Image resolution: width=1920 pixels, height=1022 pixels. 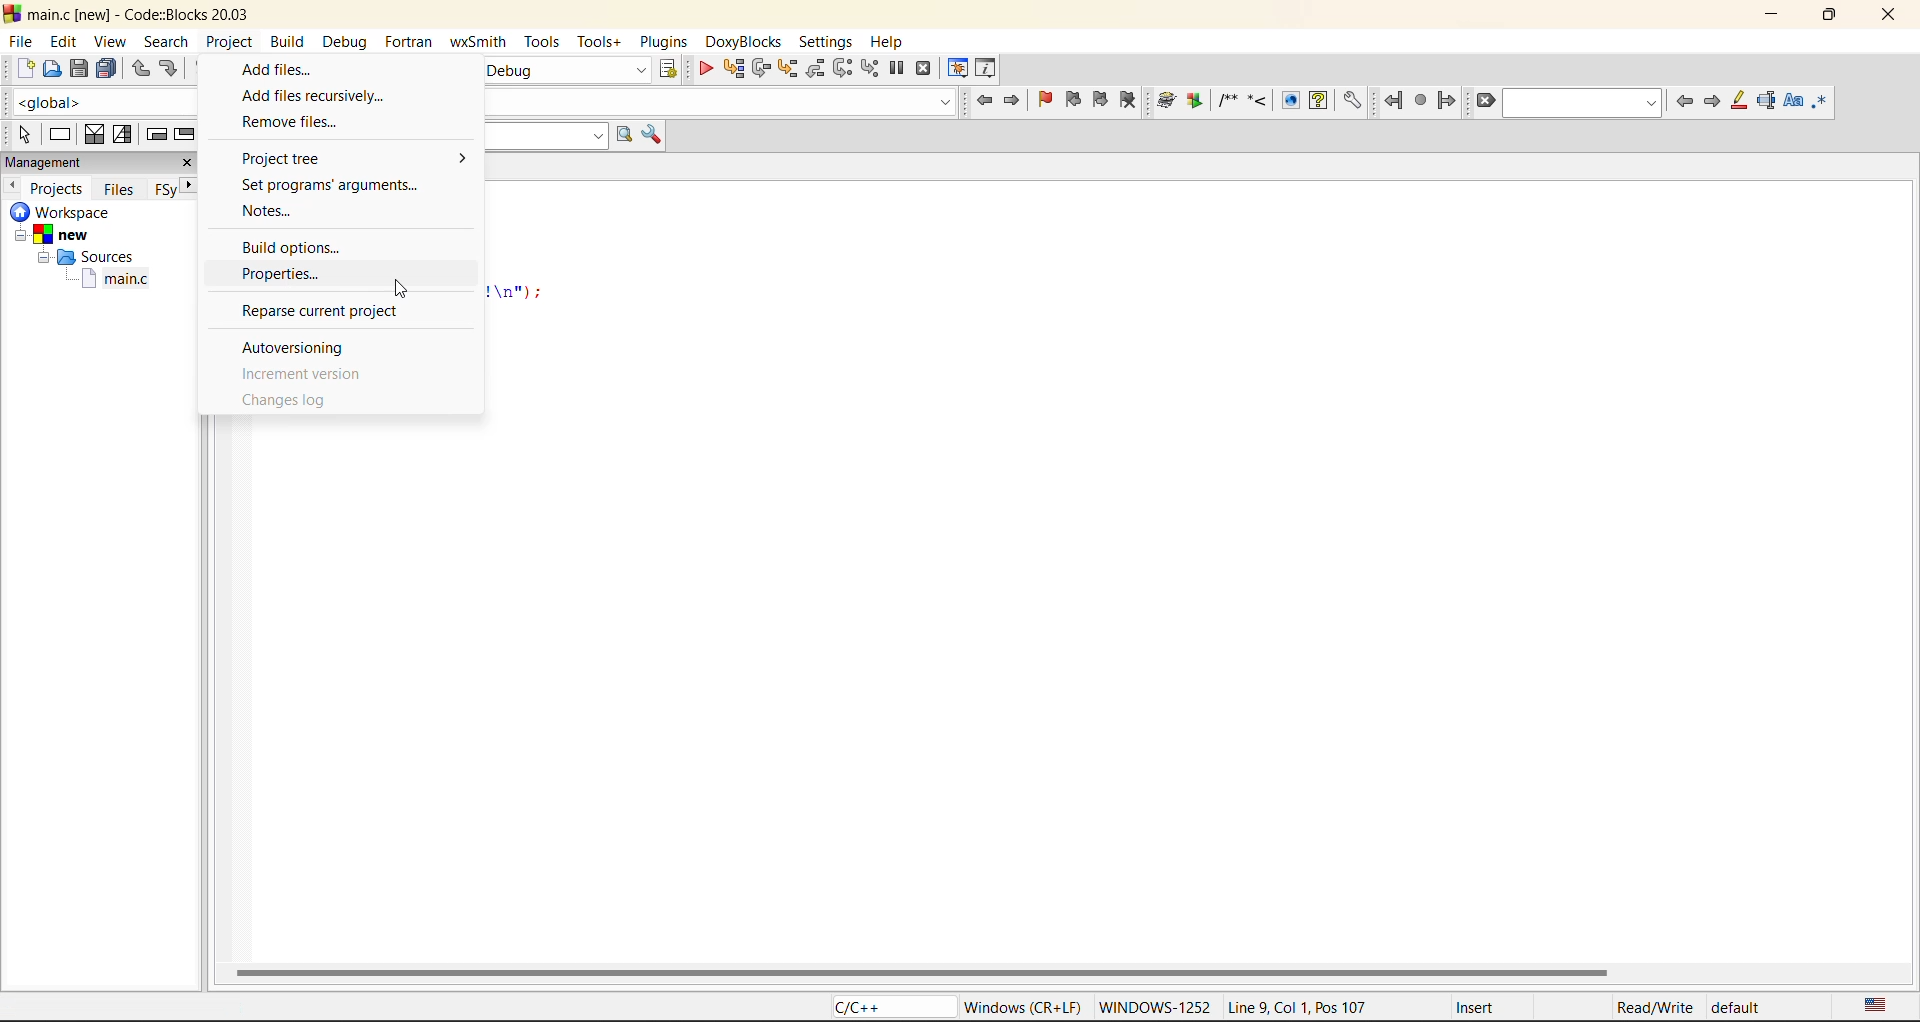 I want to click on Sources, so click(x=83, y=256).